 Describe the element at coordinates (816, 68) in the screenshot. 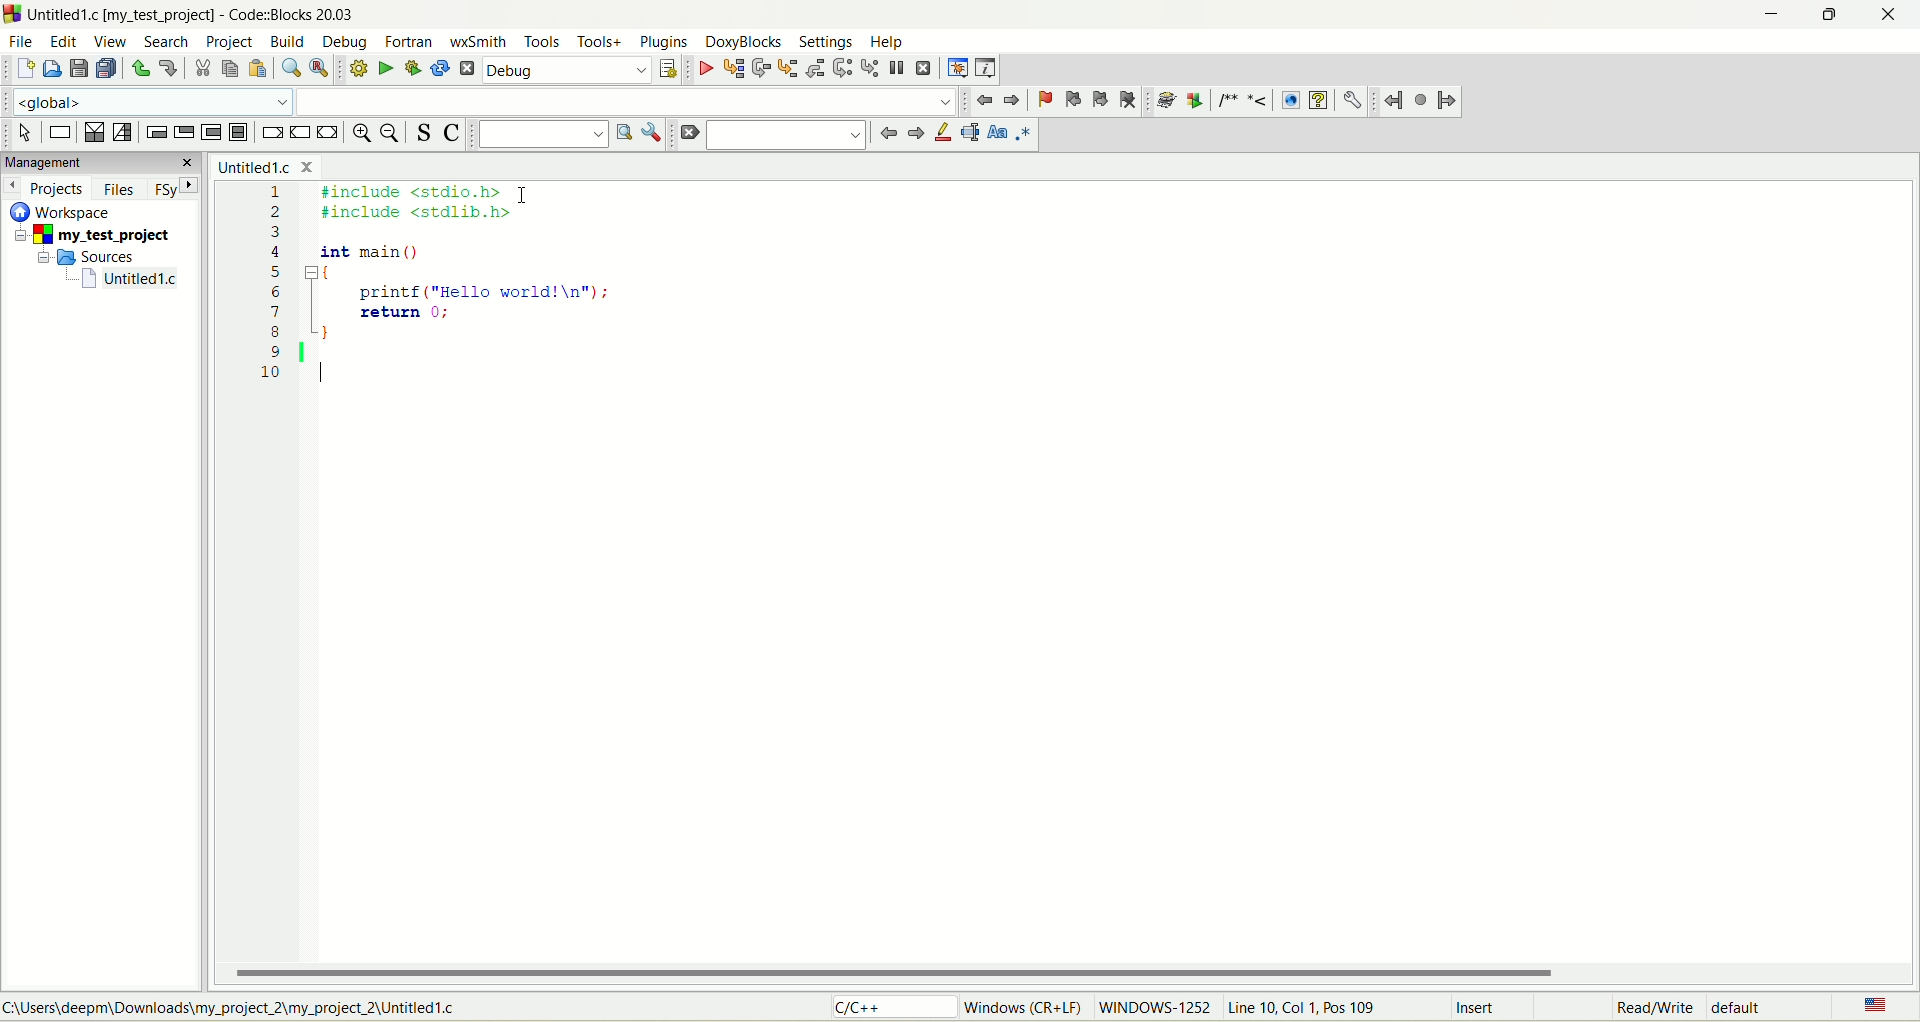

I see `step out` at that location.